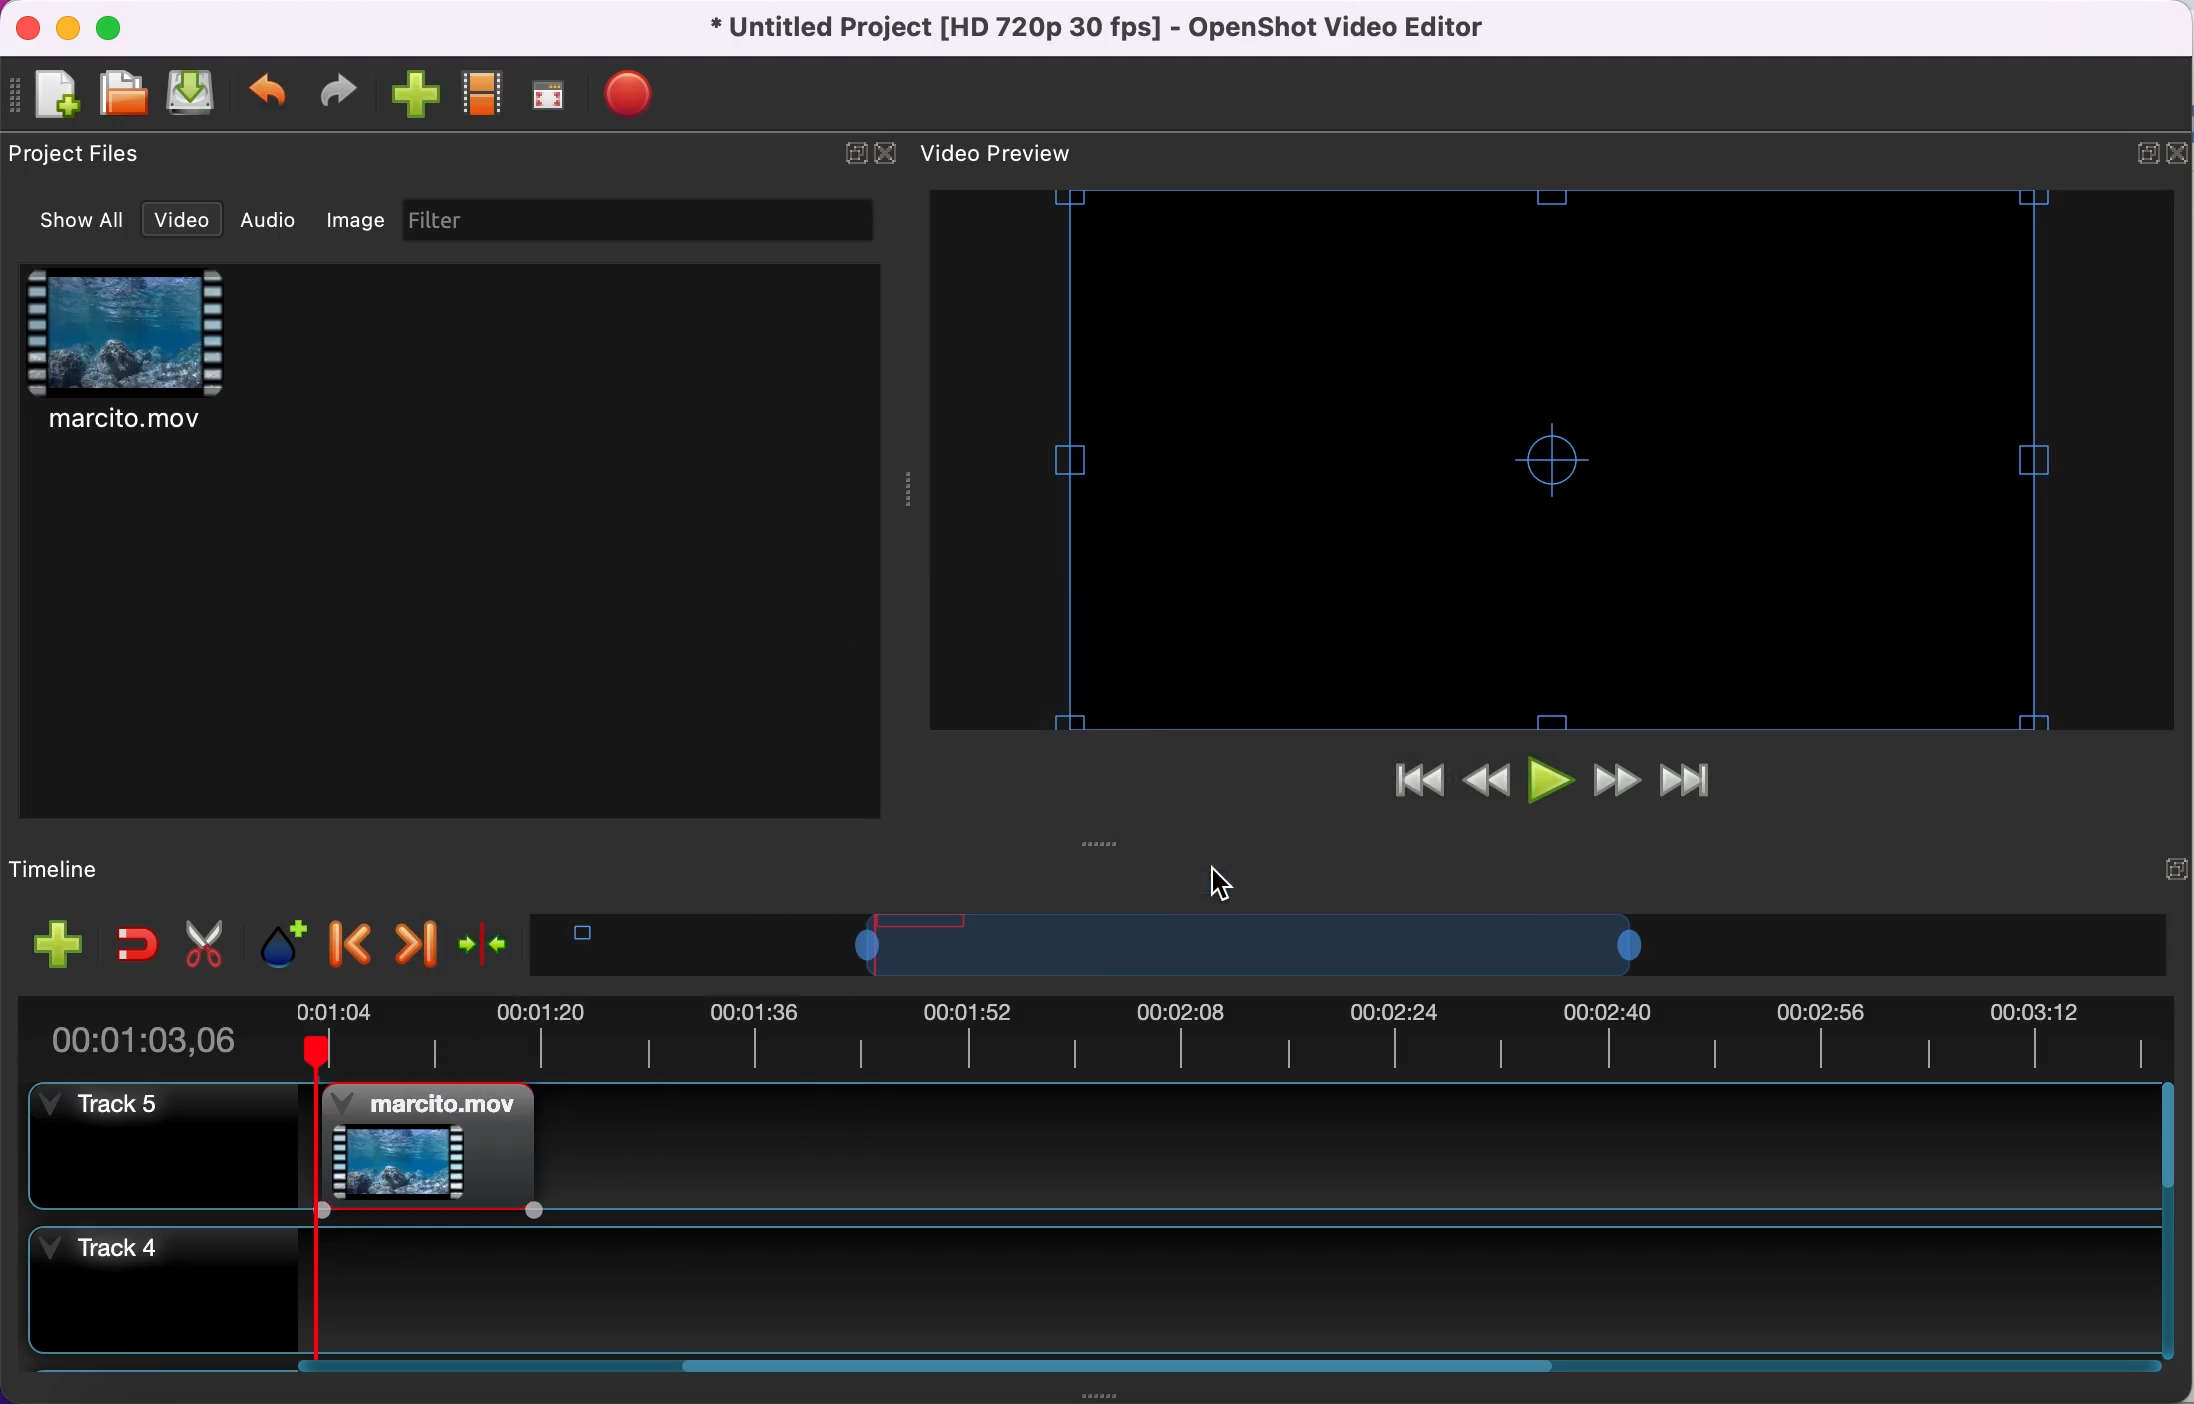 This screenshot has height=1404, width=2194. I want to click on close, so click(890, 155).